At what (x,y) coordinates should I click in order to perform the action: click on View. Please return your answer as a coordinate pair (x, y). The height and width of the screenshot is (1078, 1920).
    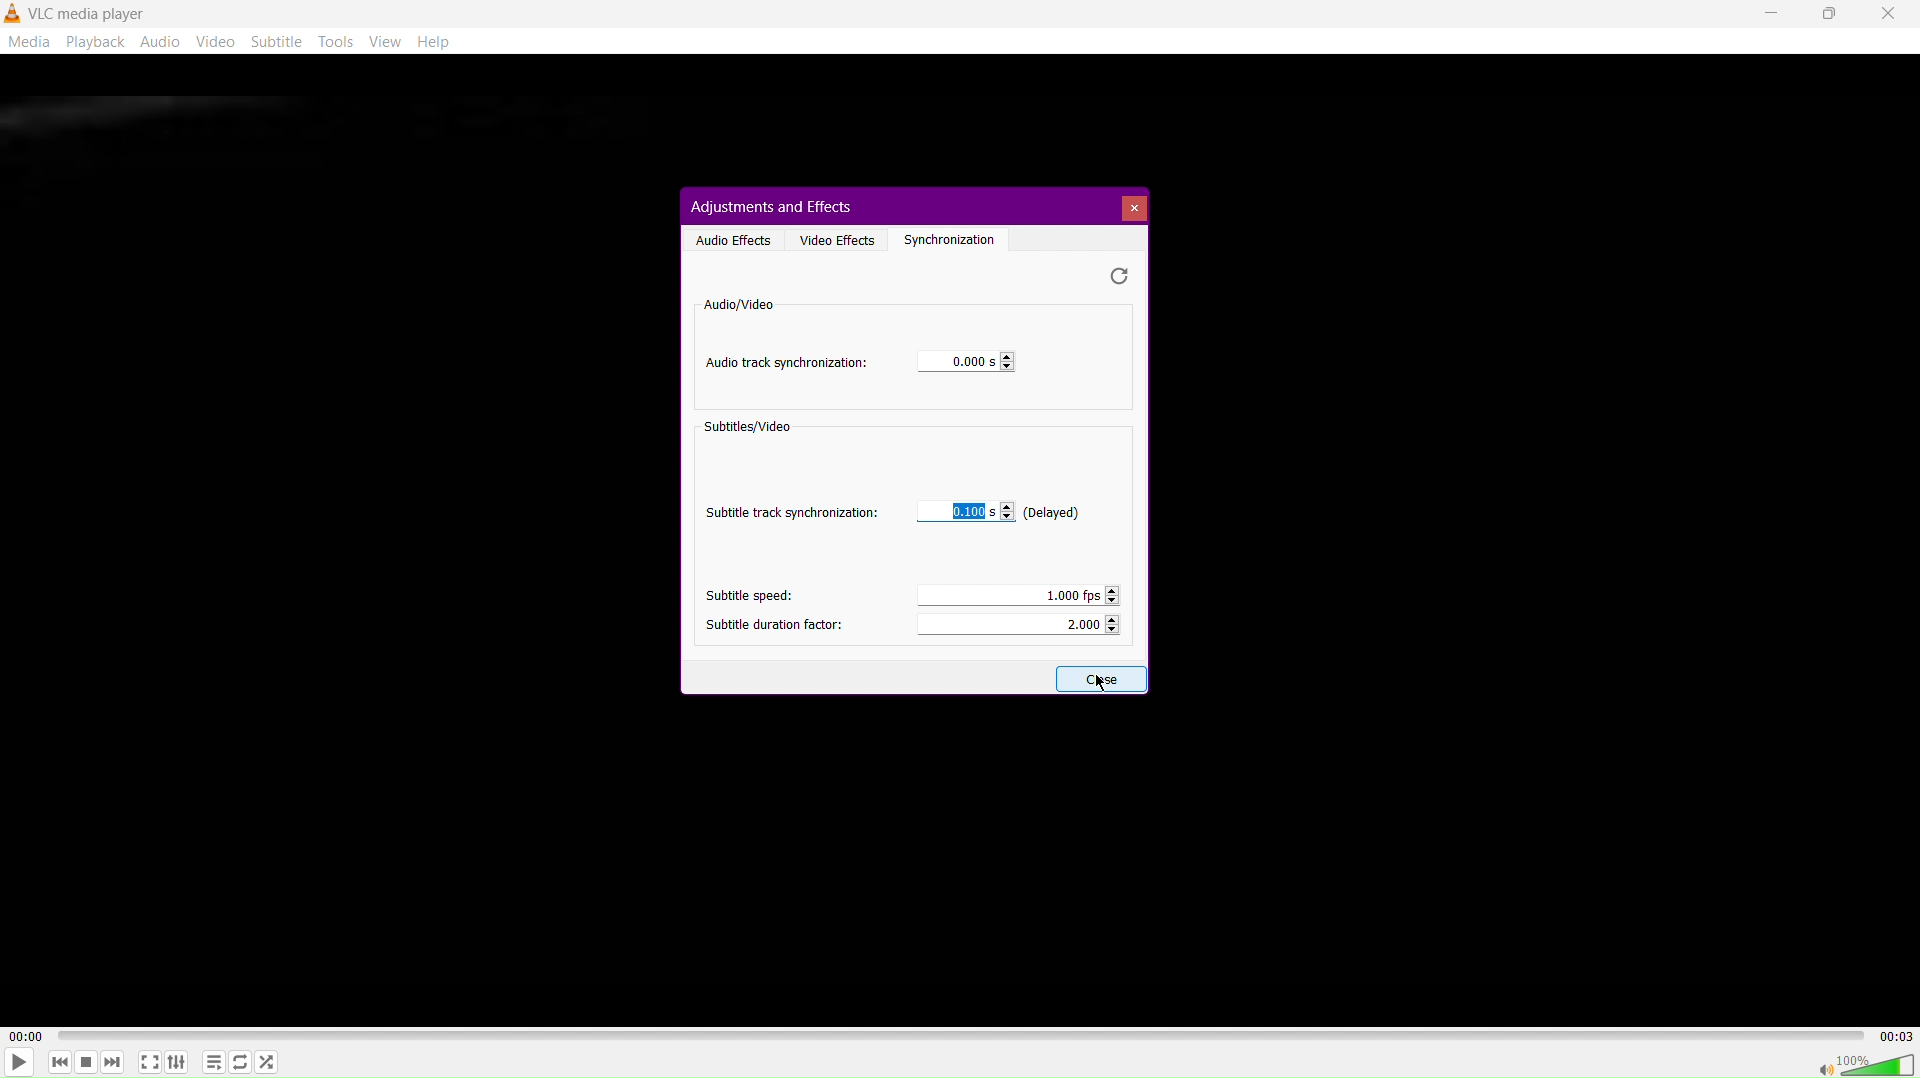
    Looking at the image, I should click on (388, 43).